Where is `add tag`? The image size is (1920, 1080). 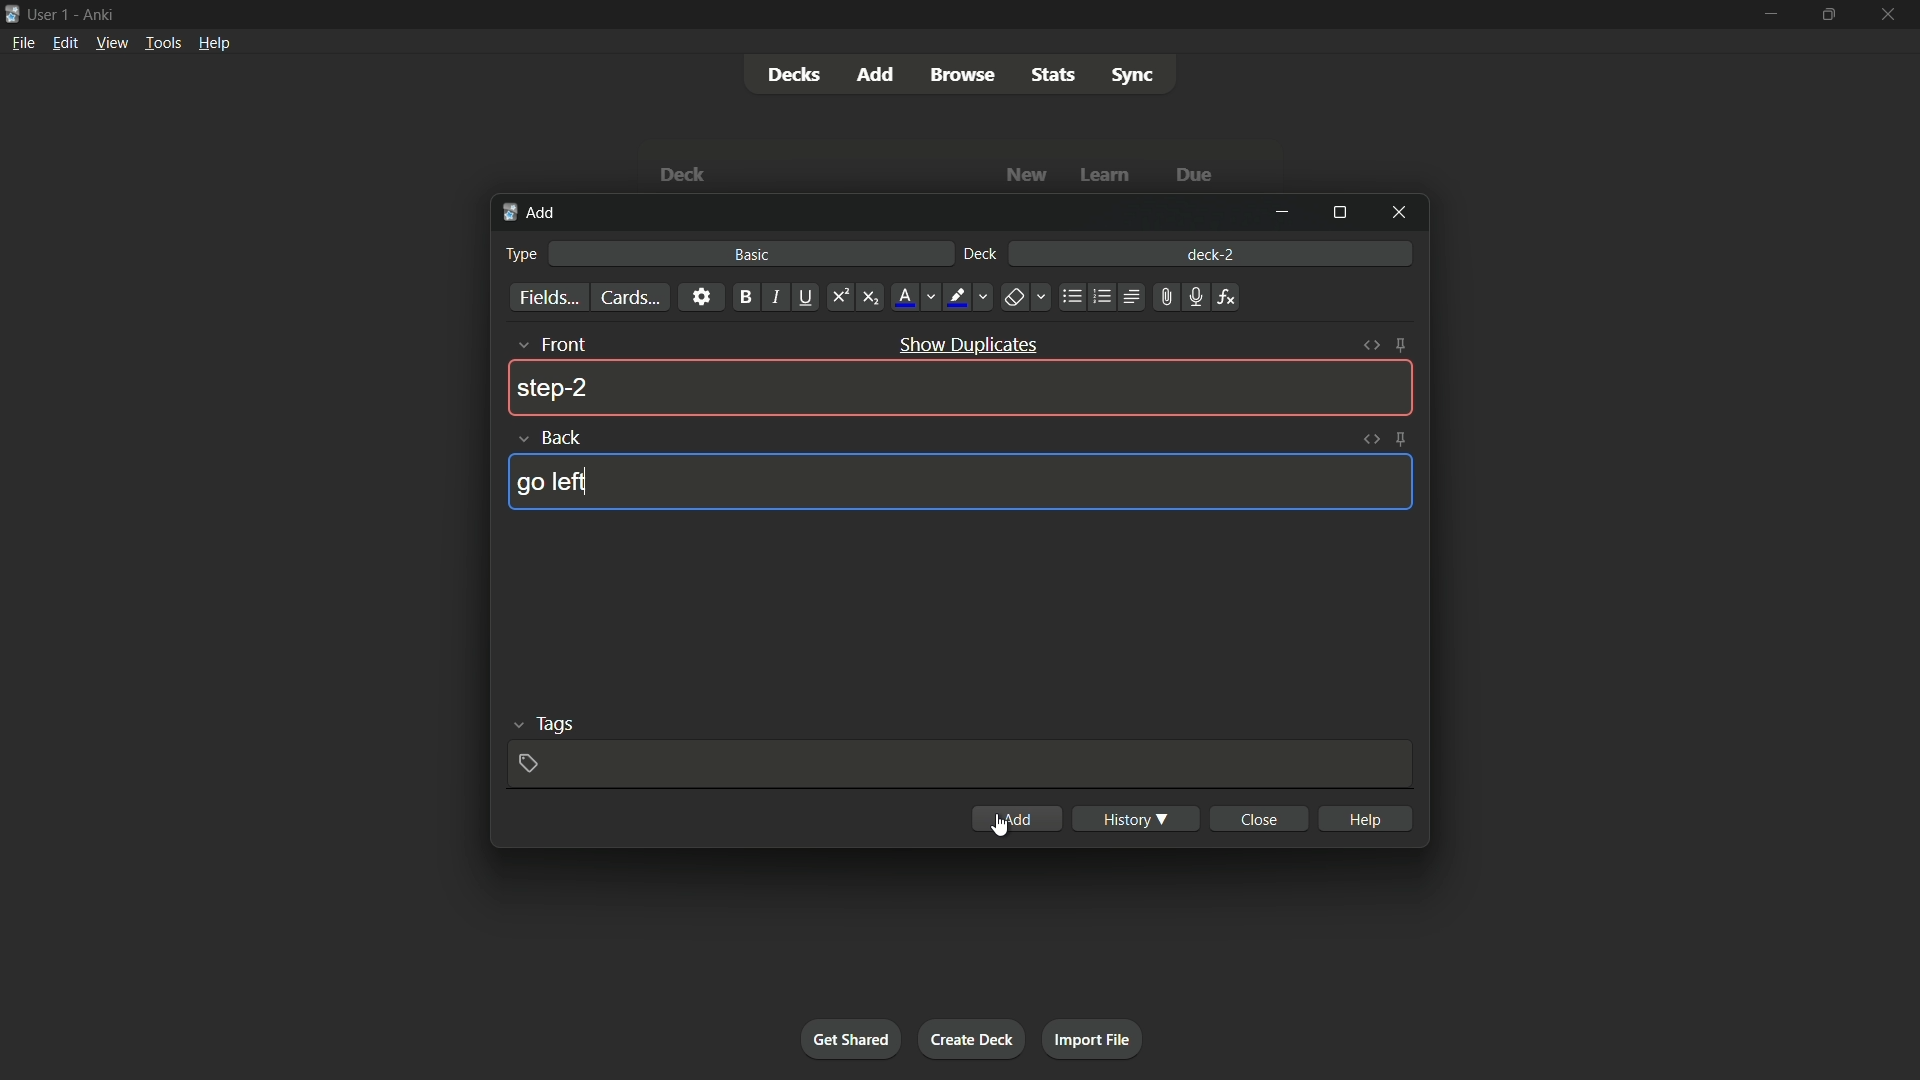 add tag is located at coordinates (532, 764).